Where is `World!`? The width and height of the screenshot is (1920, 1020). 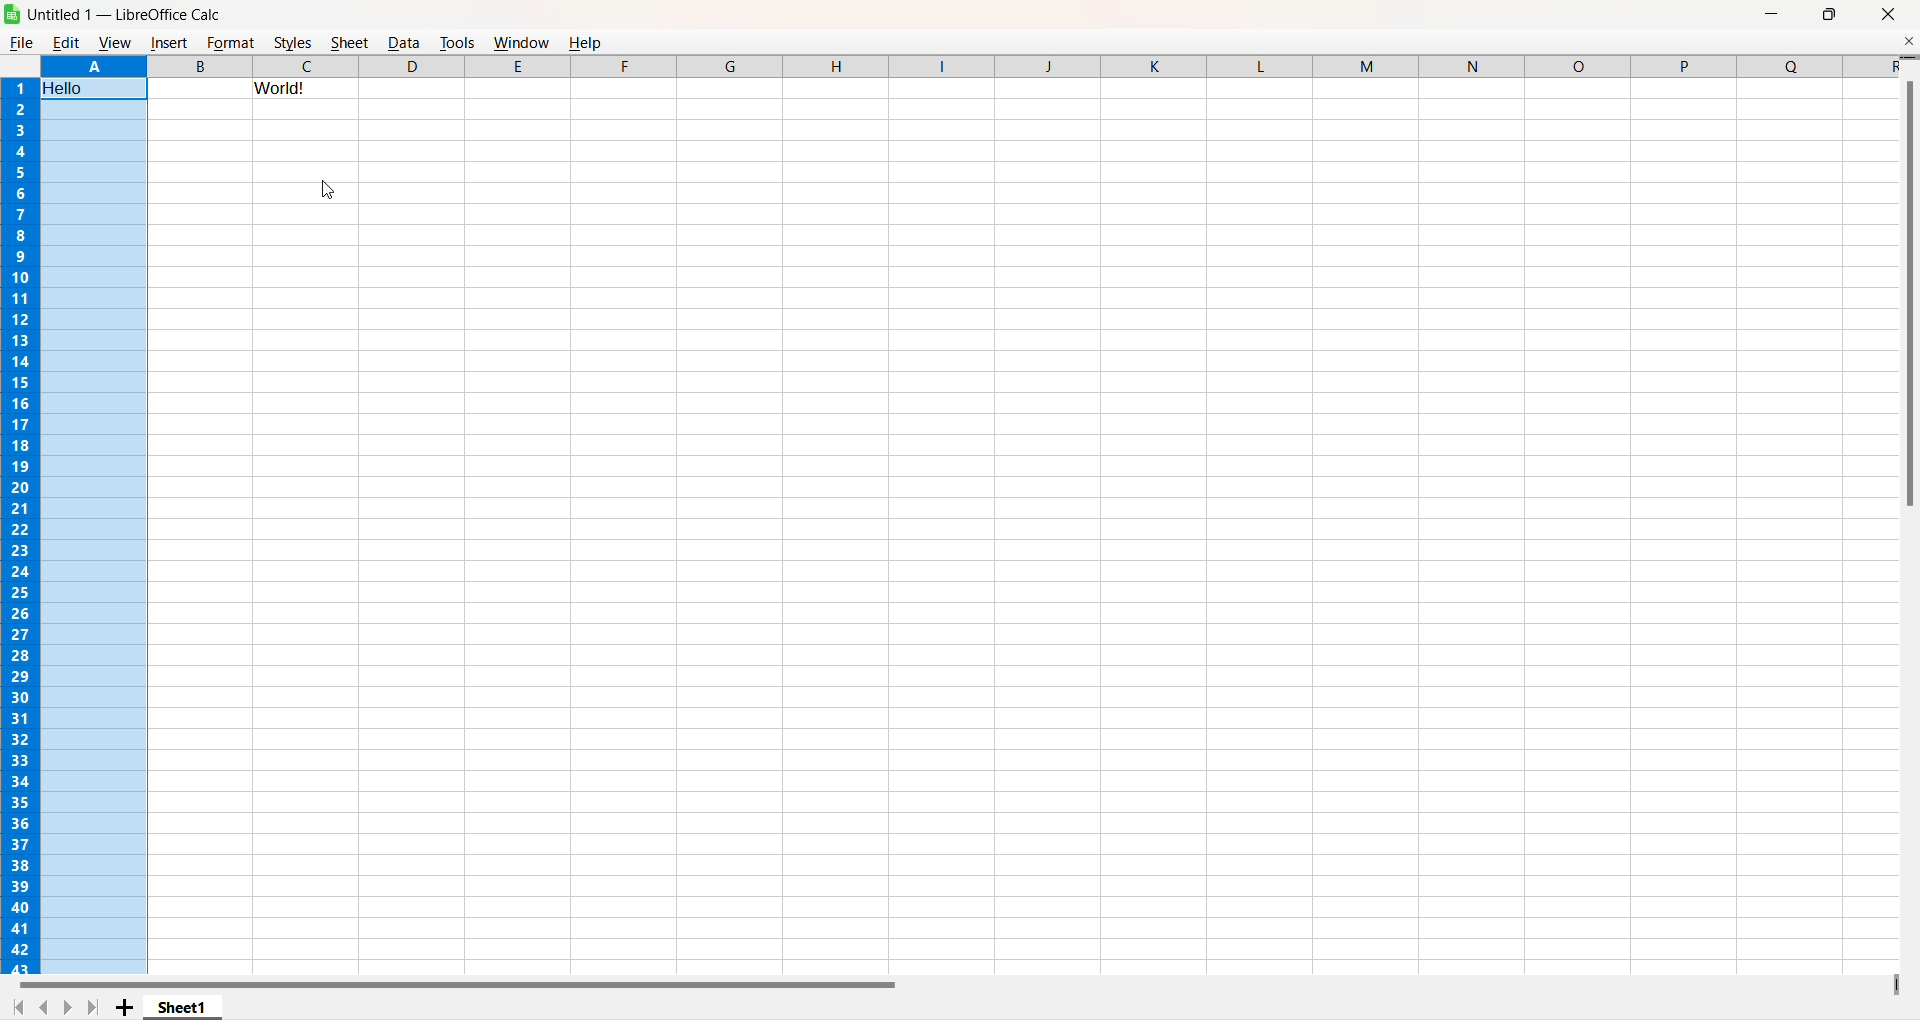
World! is located at coordinates (305, 90).